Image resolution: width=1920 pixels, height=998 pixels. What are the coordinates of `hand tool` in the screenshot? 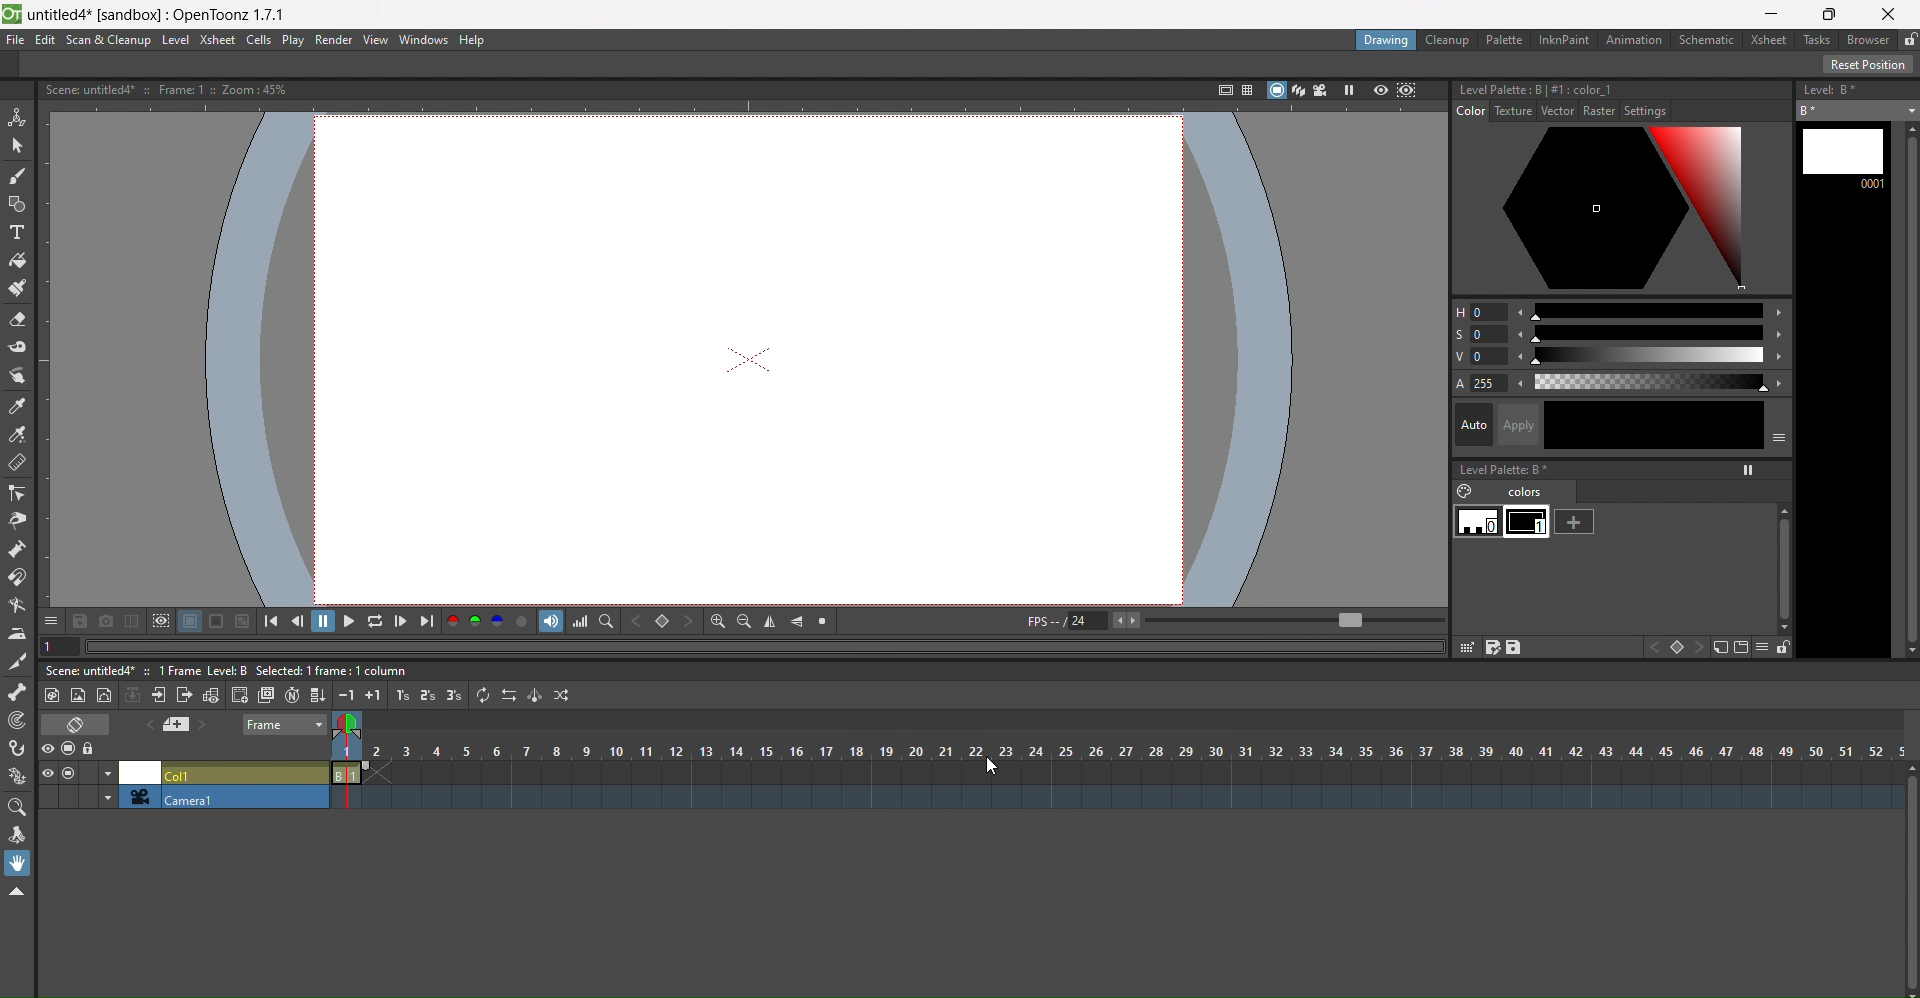 It's located at (18, 863).